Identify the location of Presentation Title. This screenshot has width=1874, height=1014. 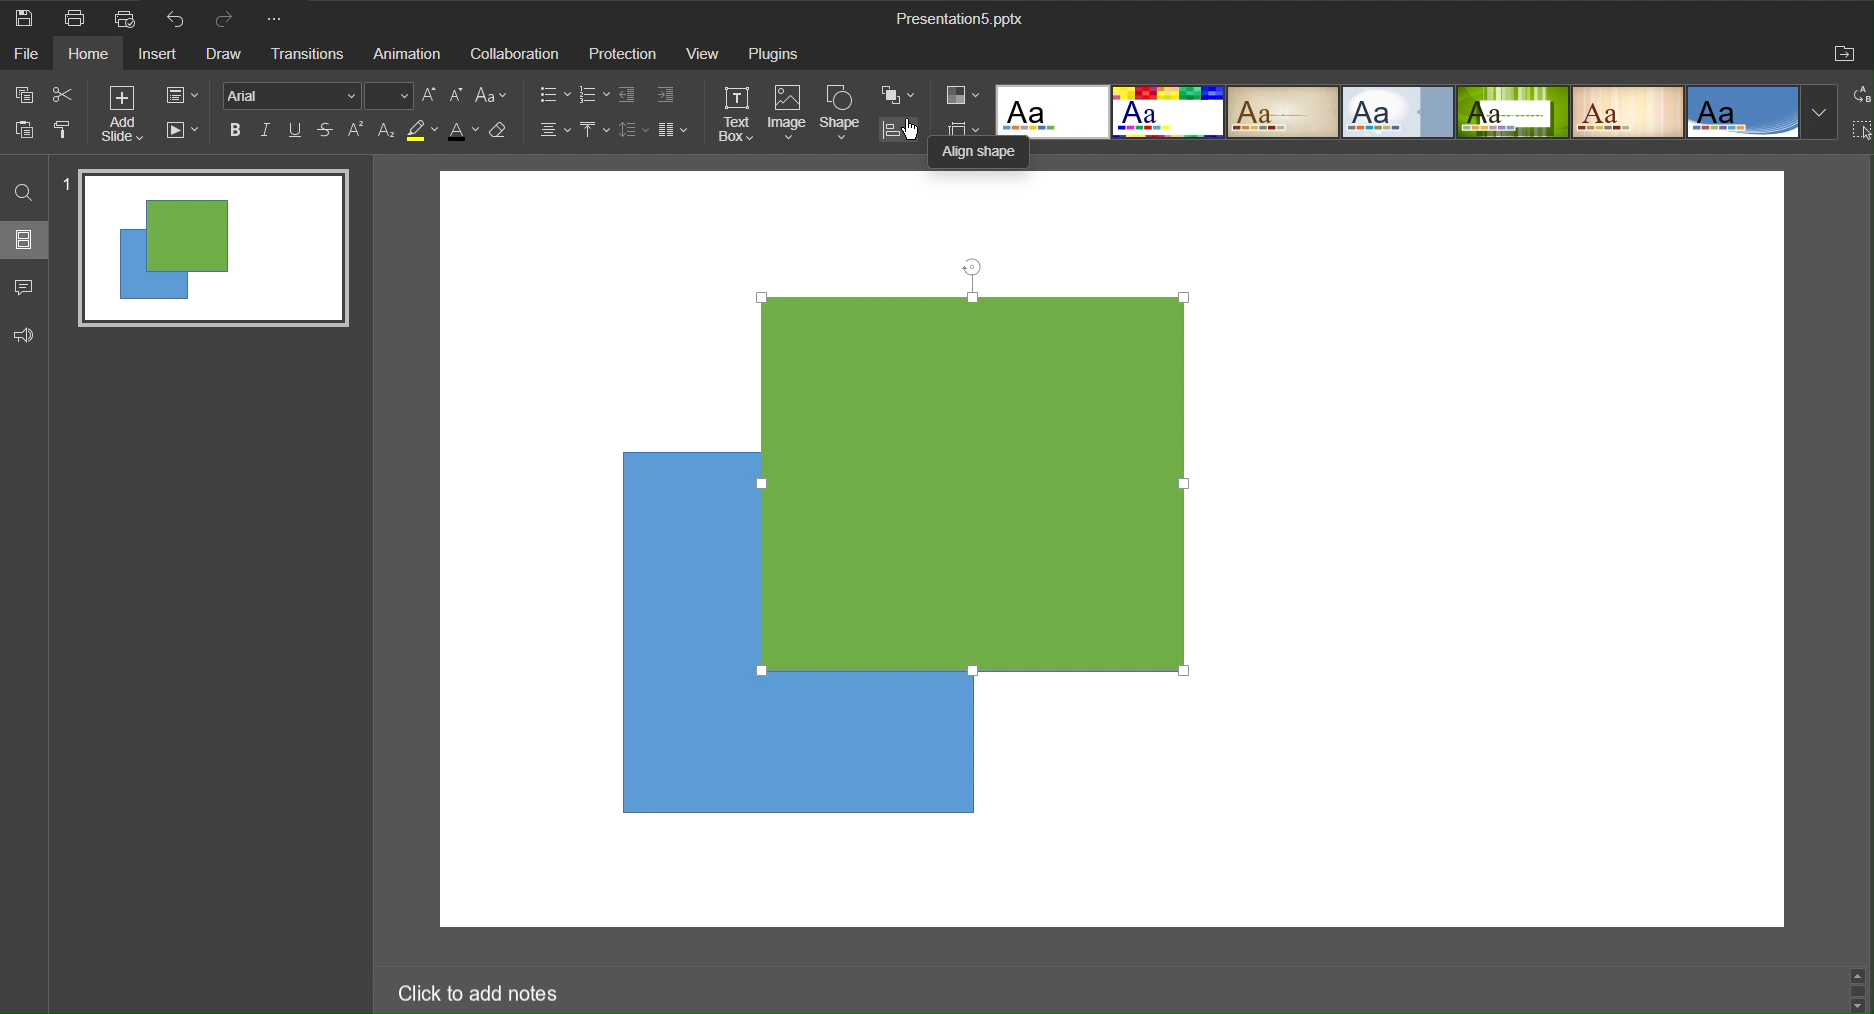
(959, 20).